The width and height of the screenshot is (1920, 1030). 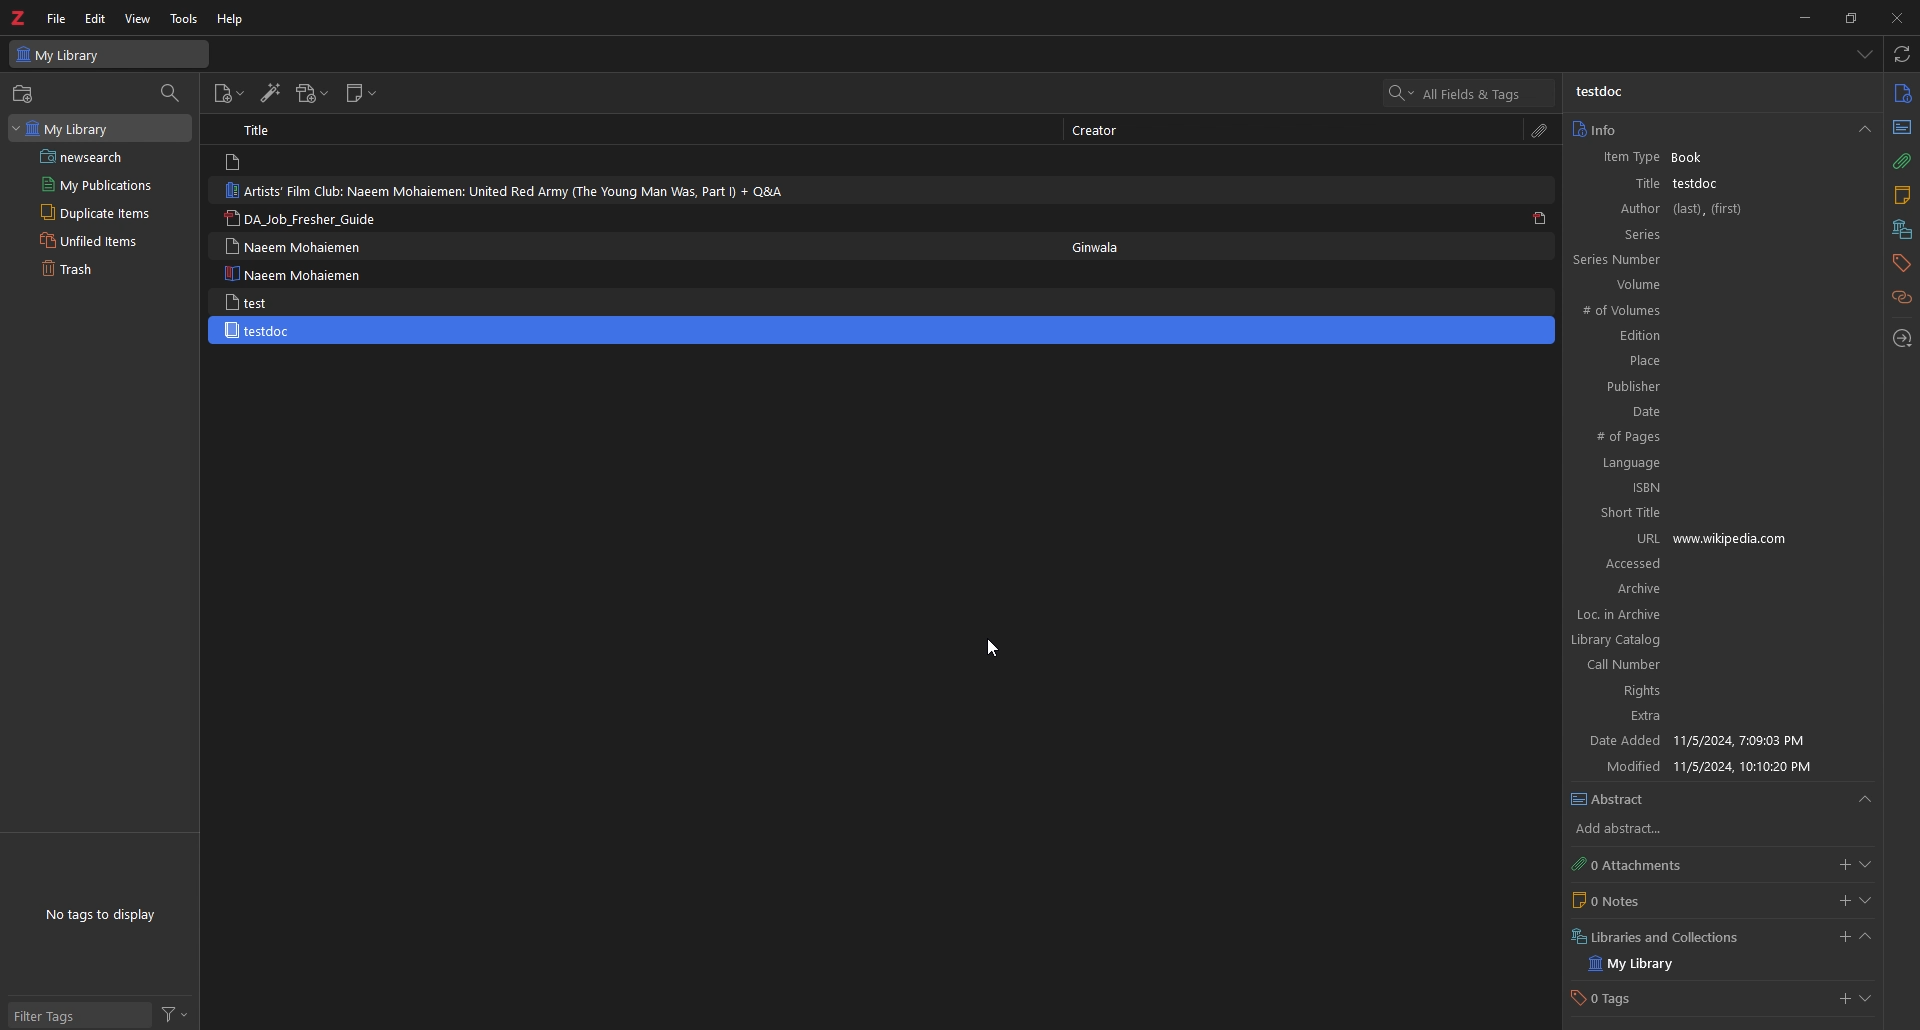 I want to click on show, so click(x=1866, y=901).